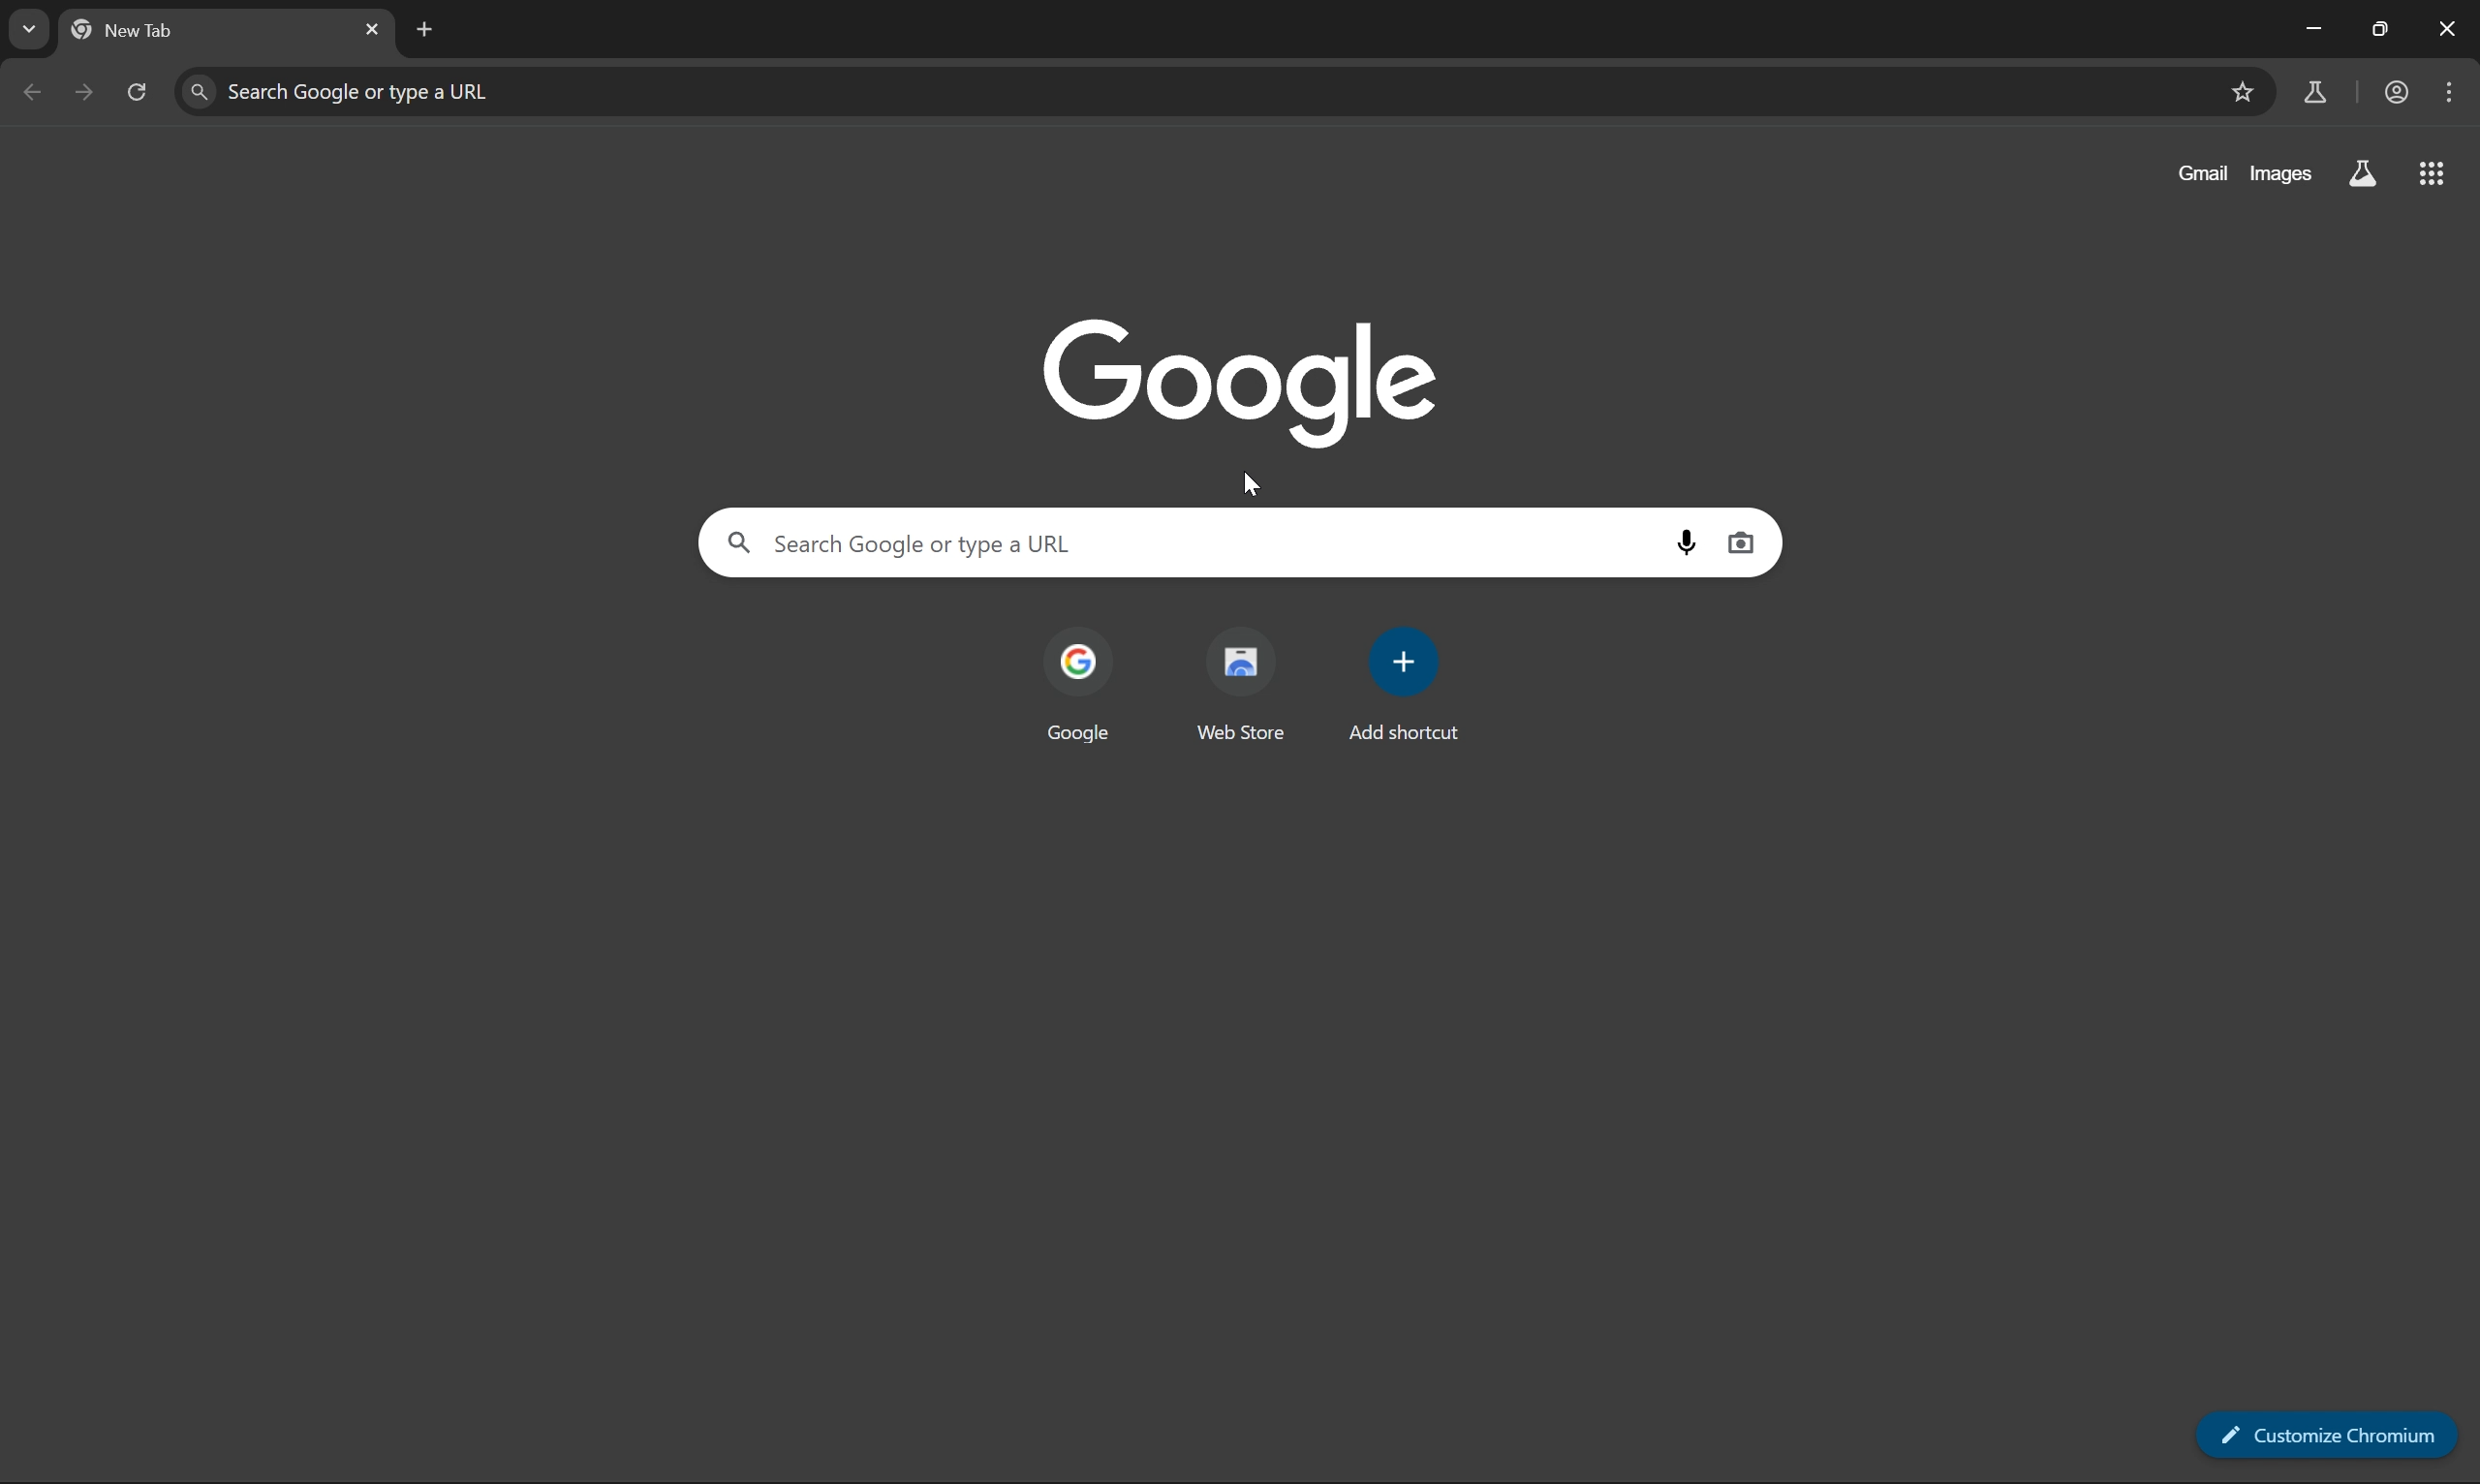 The width and height of the screenshot is (2480, 1484). I want to click on cursor, so click(1254, 481).